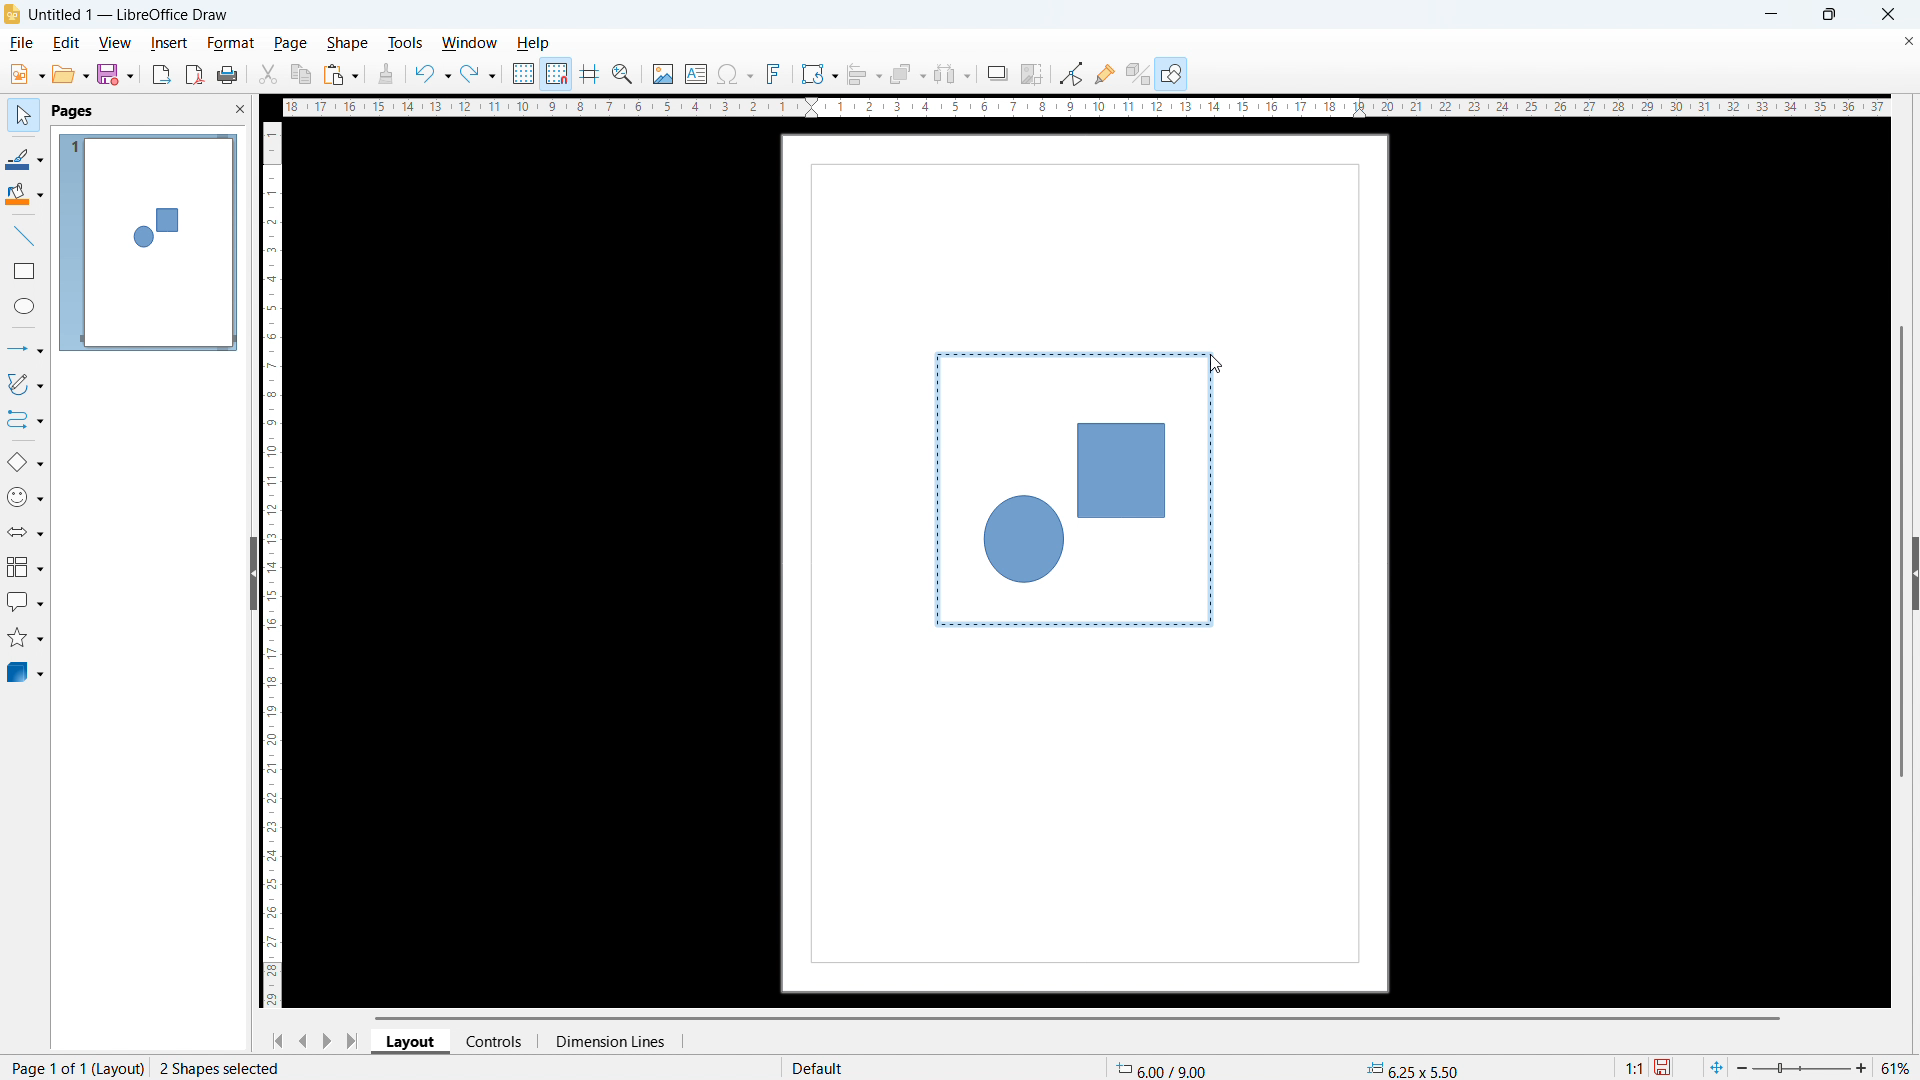  What do you see at coordinates (906, 75) in the screenshot?
I see `arrange` at bounding box center [906, 75].